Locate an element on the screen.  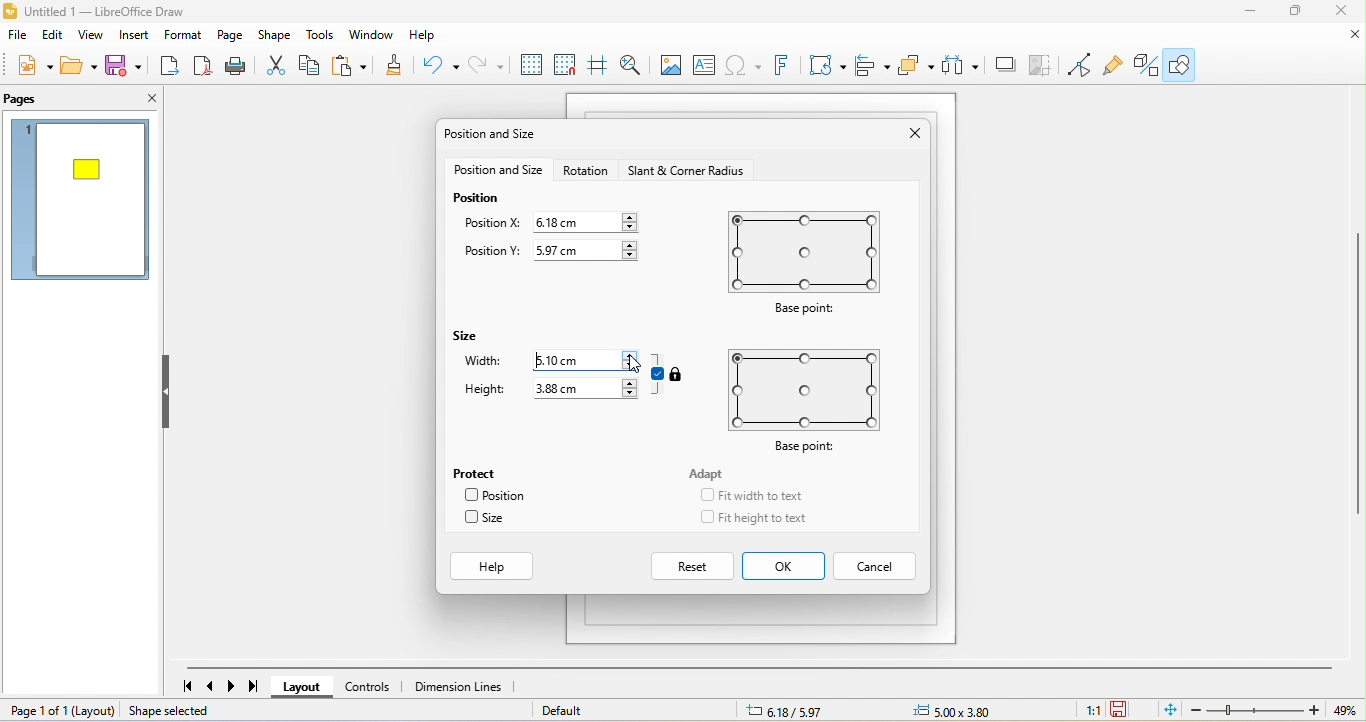
pags is located at coordinates (26, 100).